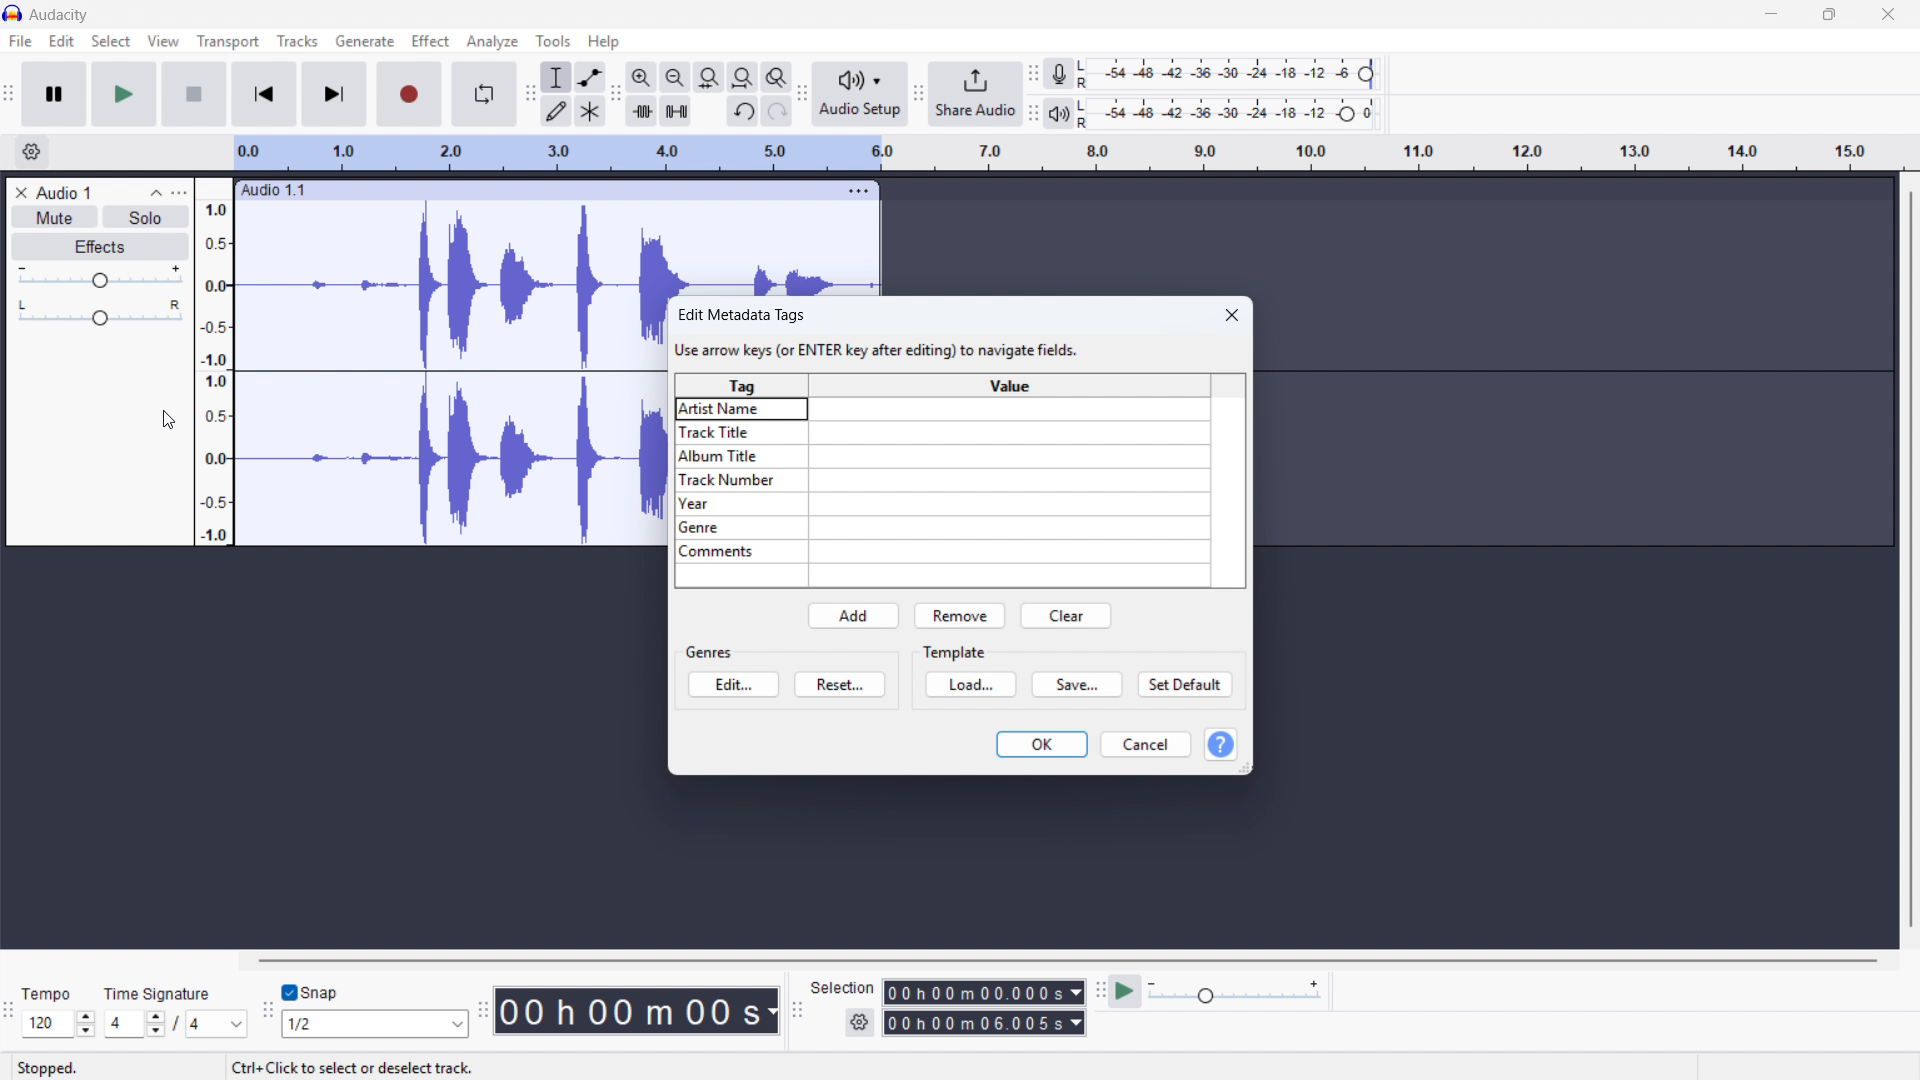  What do you see at coordinates (195, 94) in the screenshot?
I see `stop` at bounding box center [195, 94].